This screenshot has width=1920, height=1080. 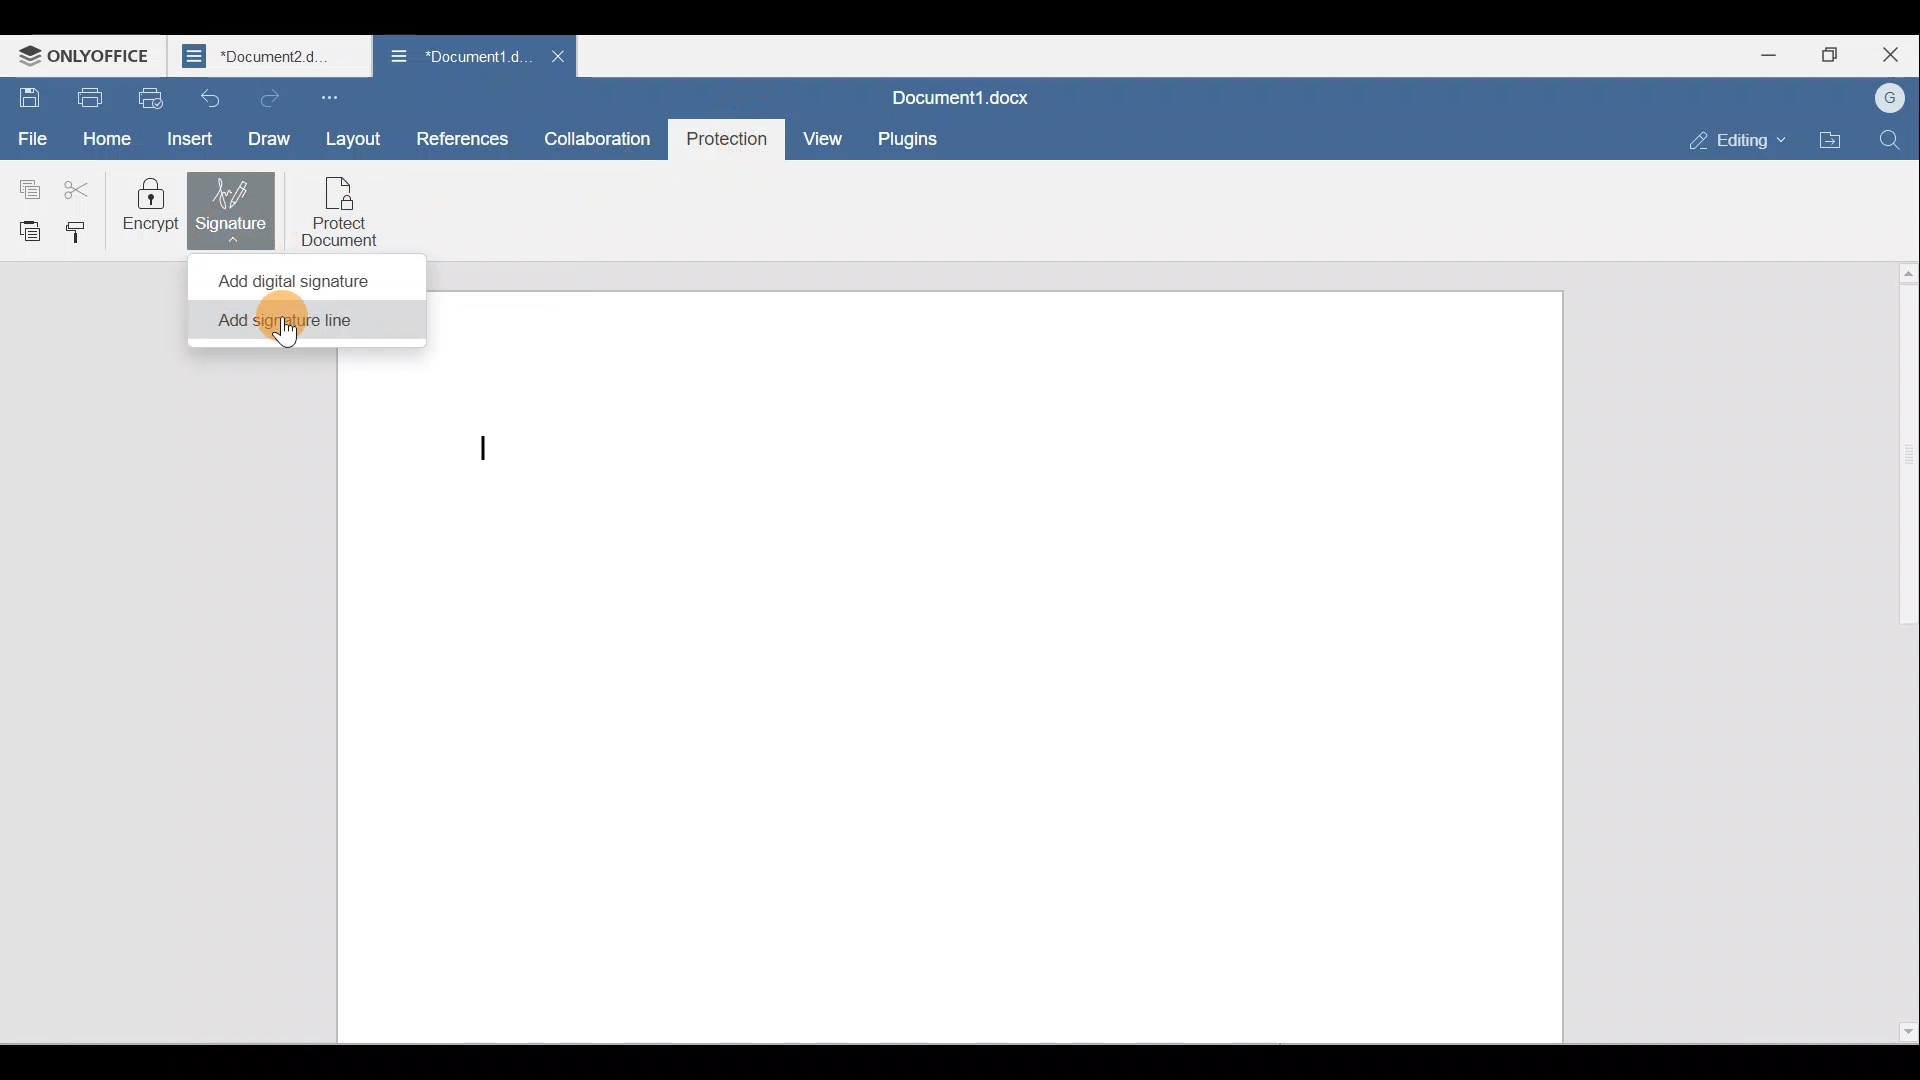 I want to click on Plugins, so click(x=907, y=139).